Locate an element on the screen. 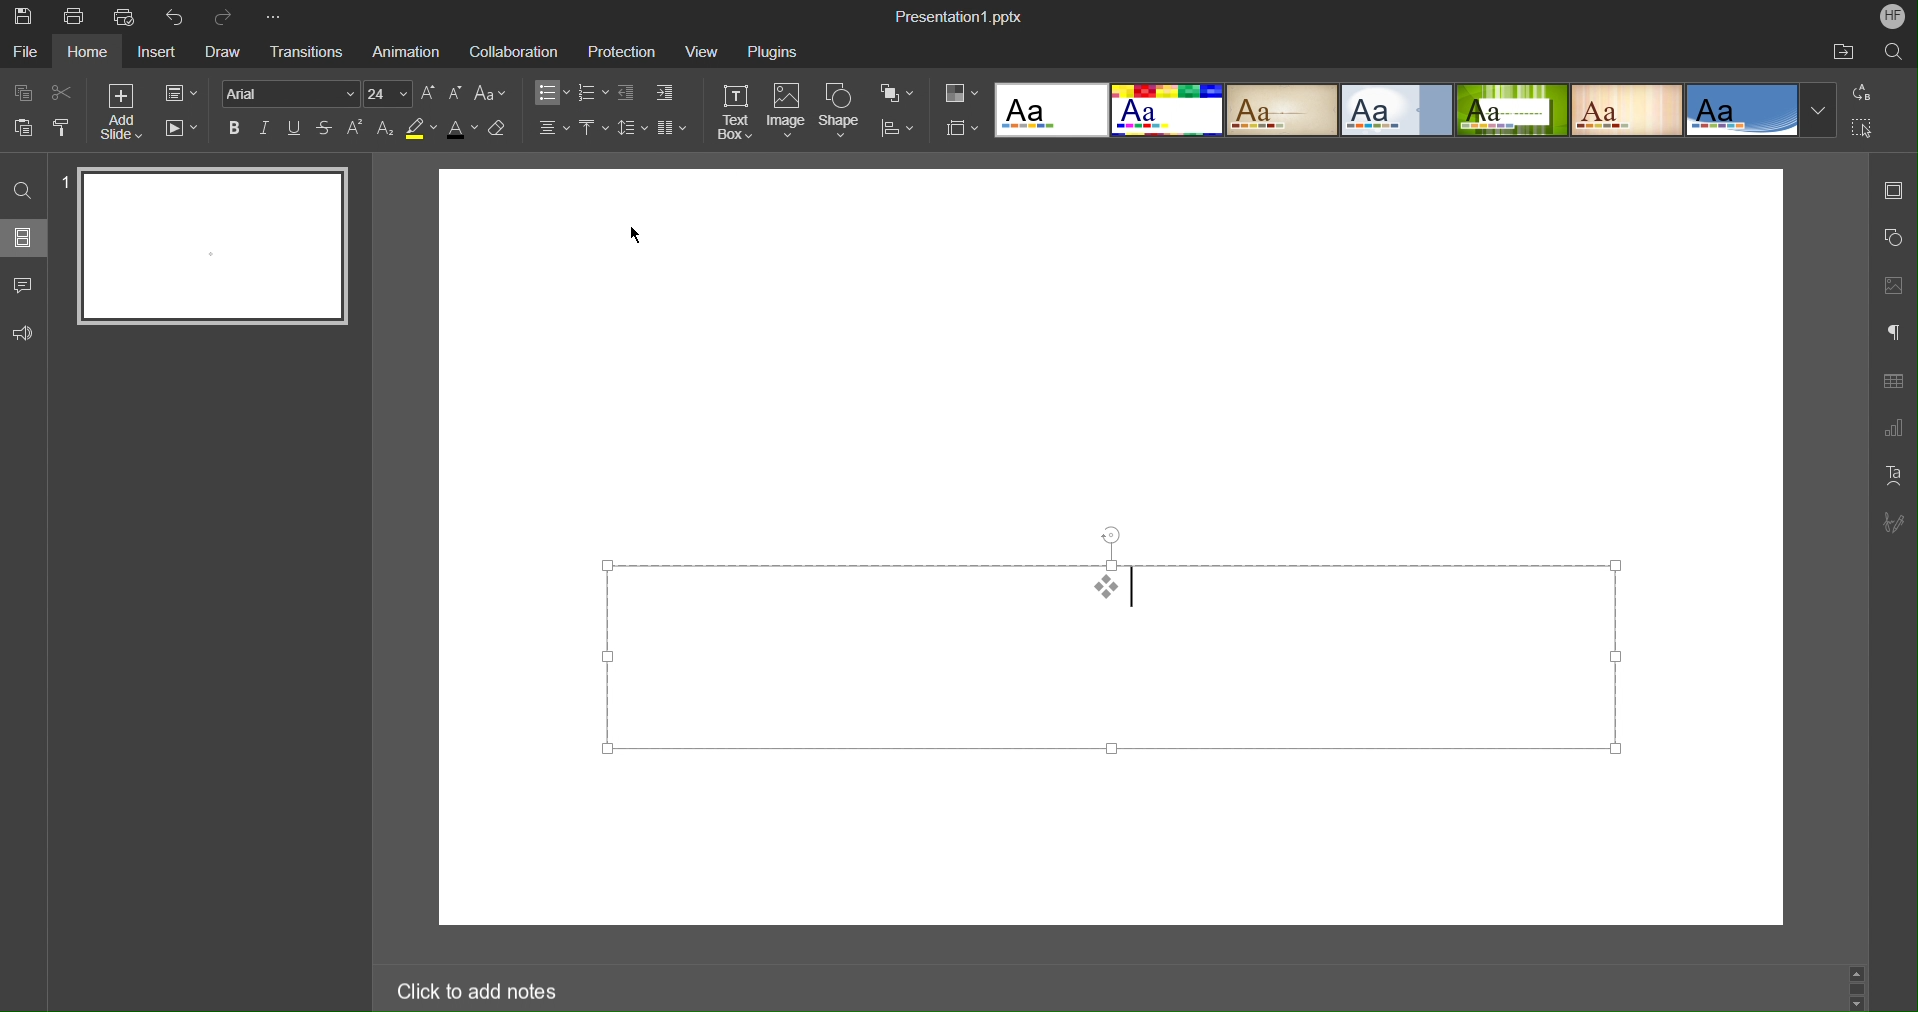 The width and height of the screenshot is (1918, 1012). Change Case is located at coordinates (488, 94).